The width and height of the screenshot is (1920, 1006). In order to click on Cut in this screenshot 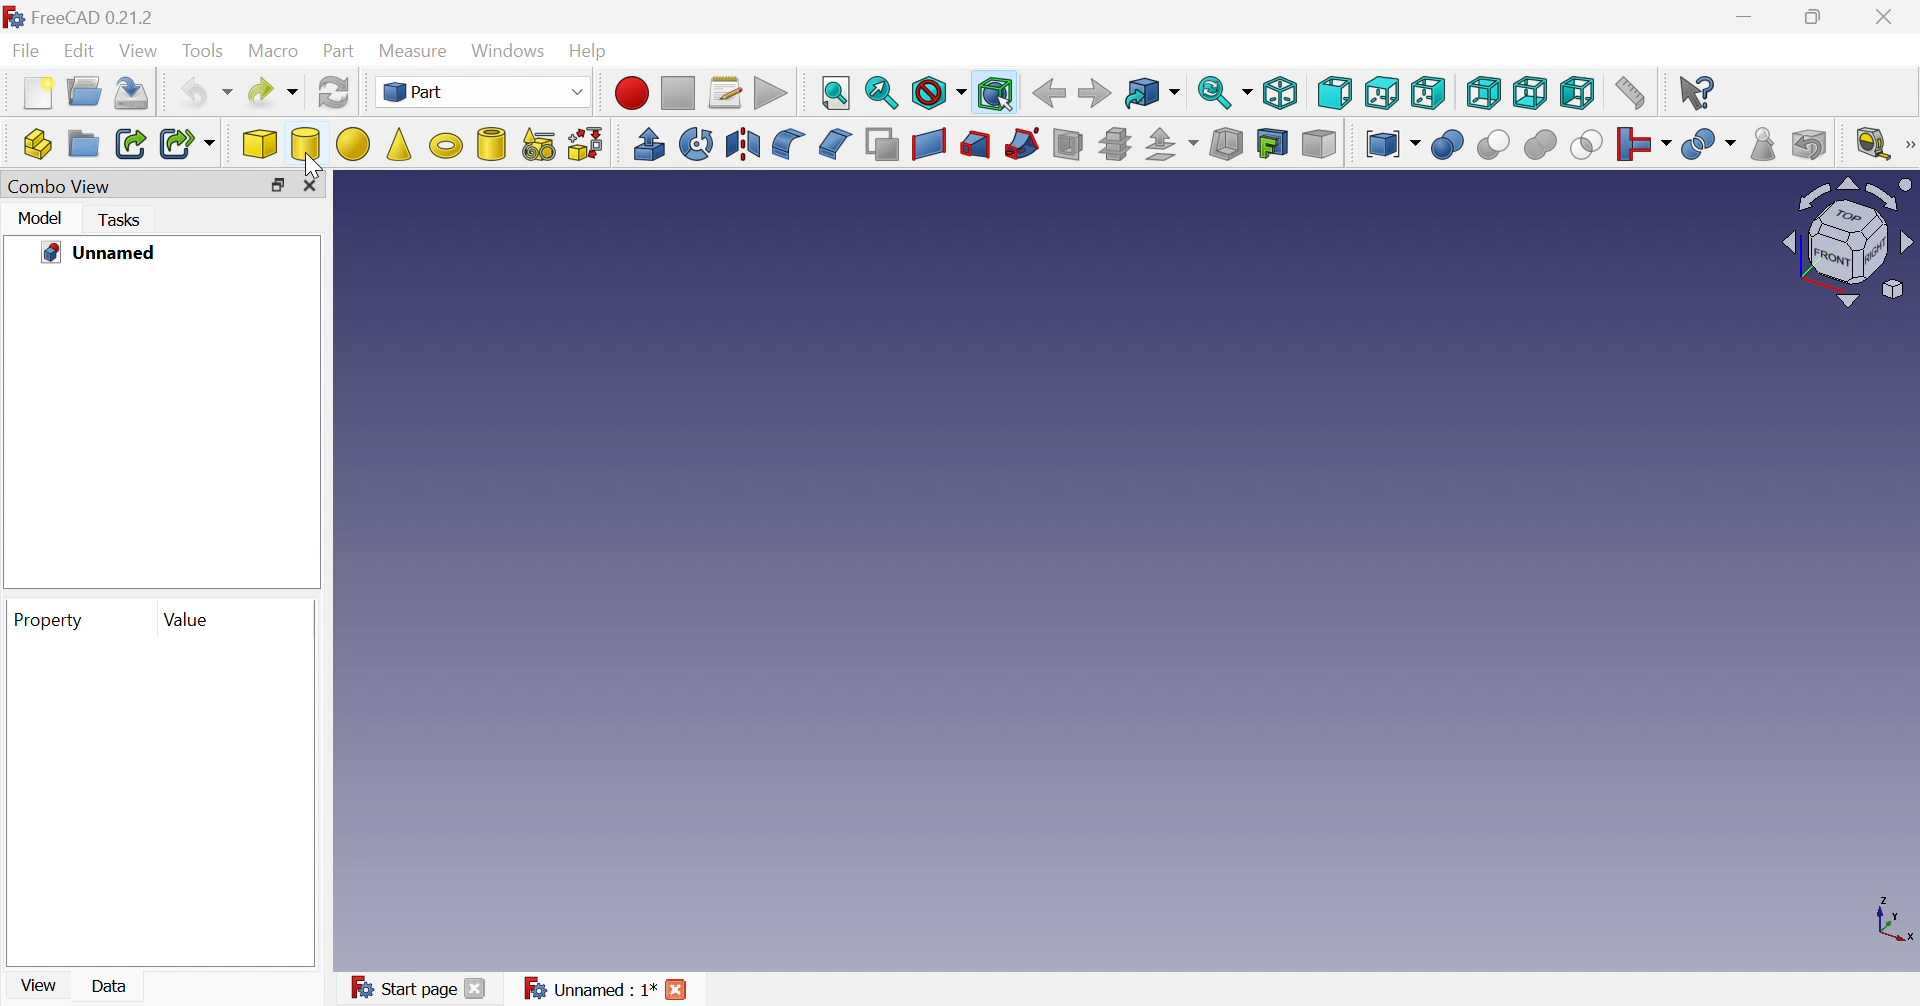, I will do `click(1493, 146)`.